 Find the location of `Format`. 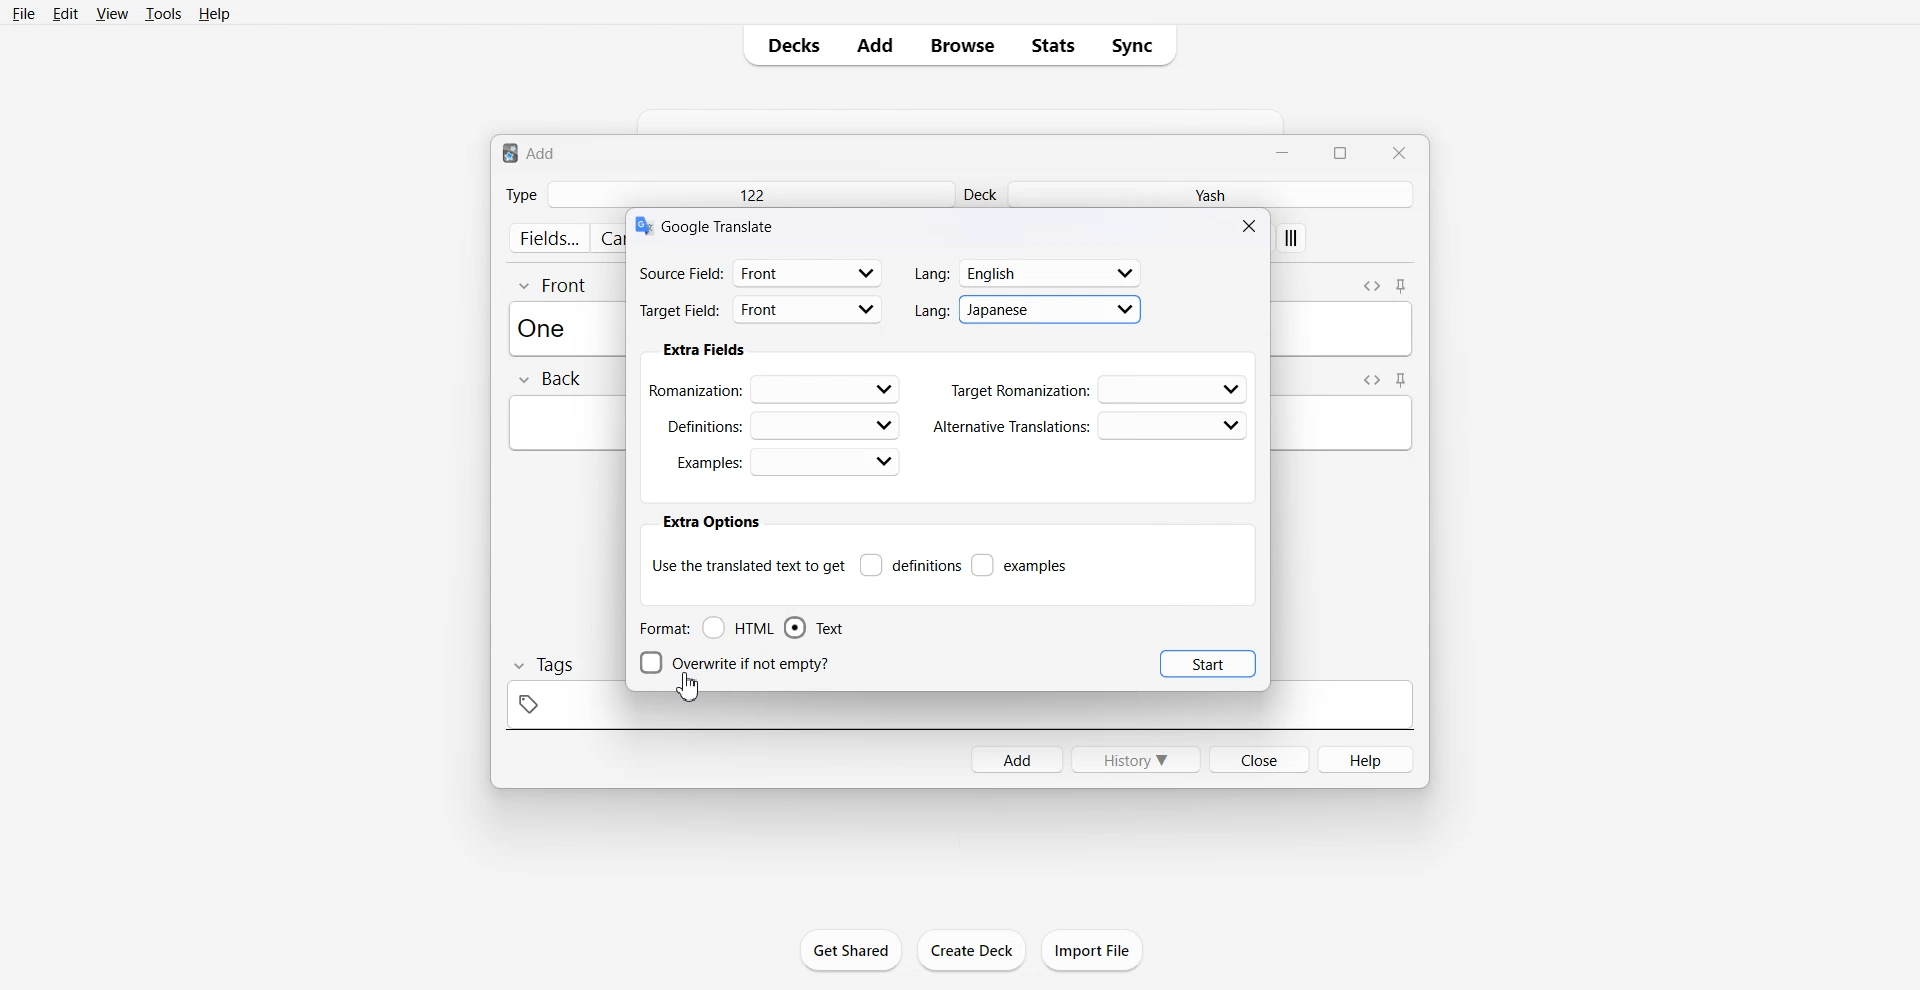

Format is located at coordinates (663, 628).